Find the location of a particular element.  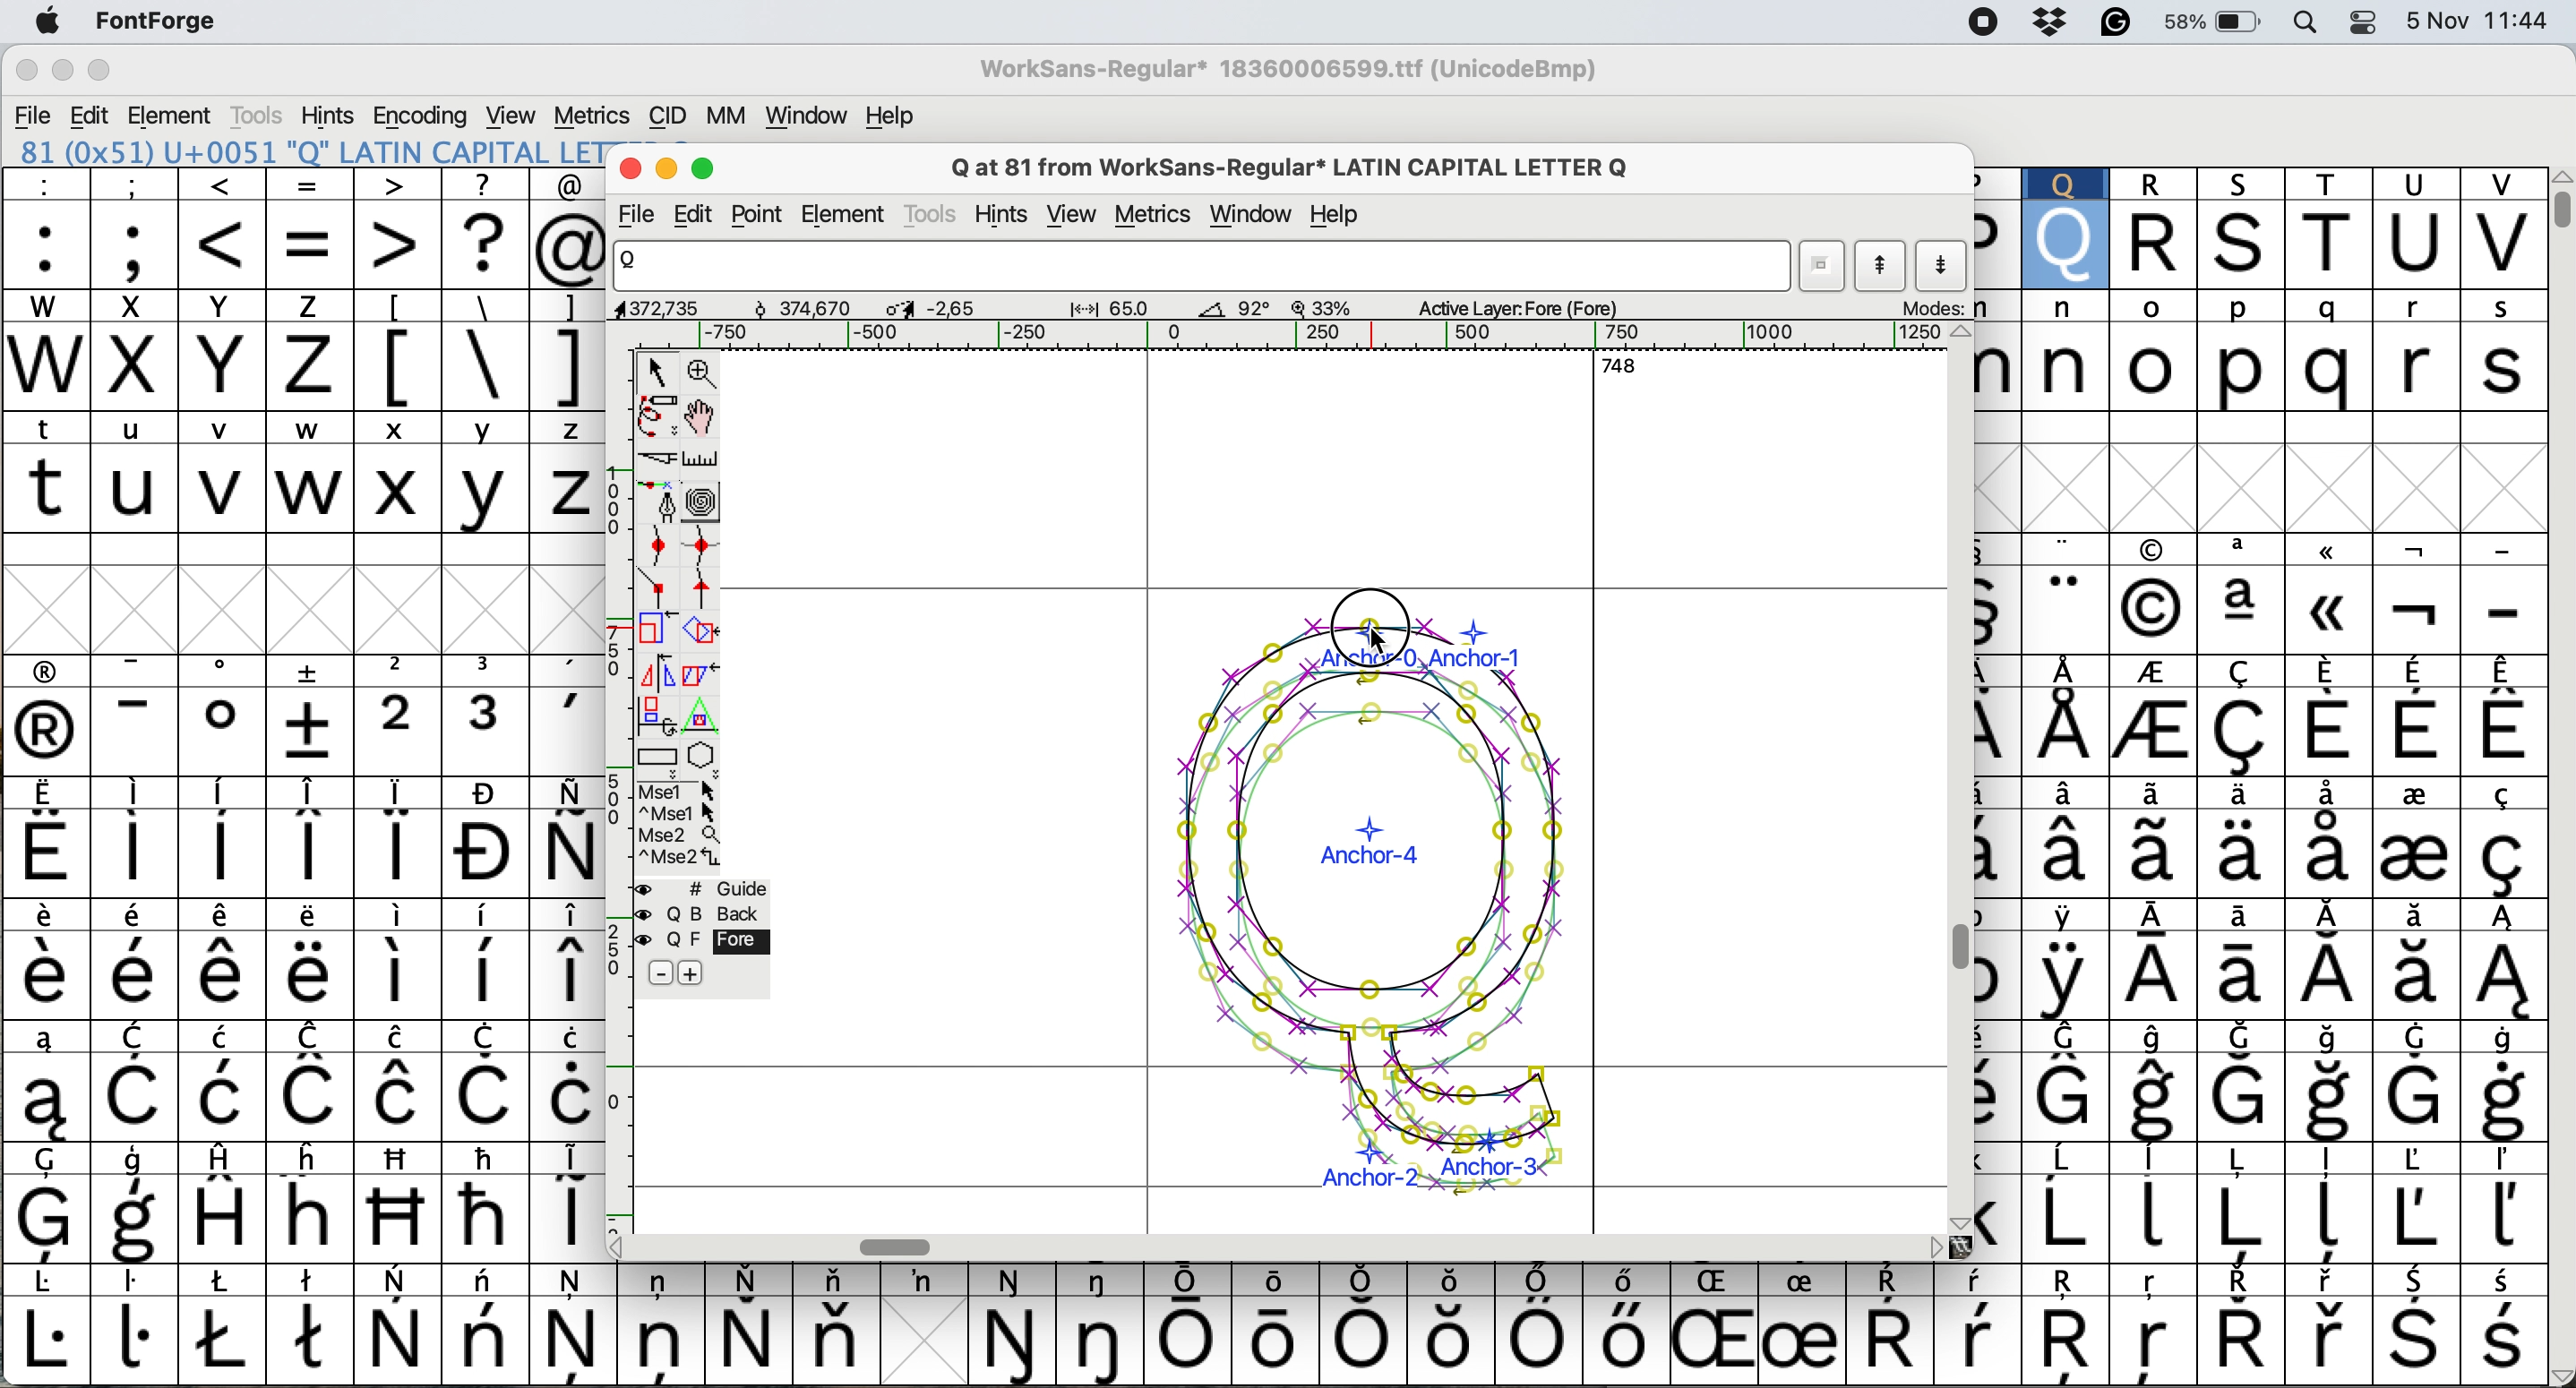

point is located at coordinates (762, 214).